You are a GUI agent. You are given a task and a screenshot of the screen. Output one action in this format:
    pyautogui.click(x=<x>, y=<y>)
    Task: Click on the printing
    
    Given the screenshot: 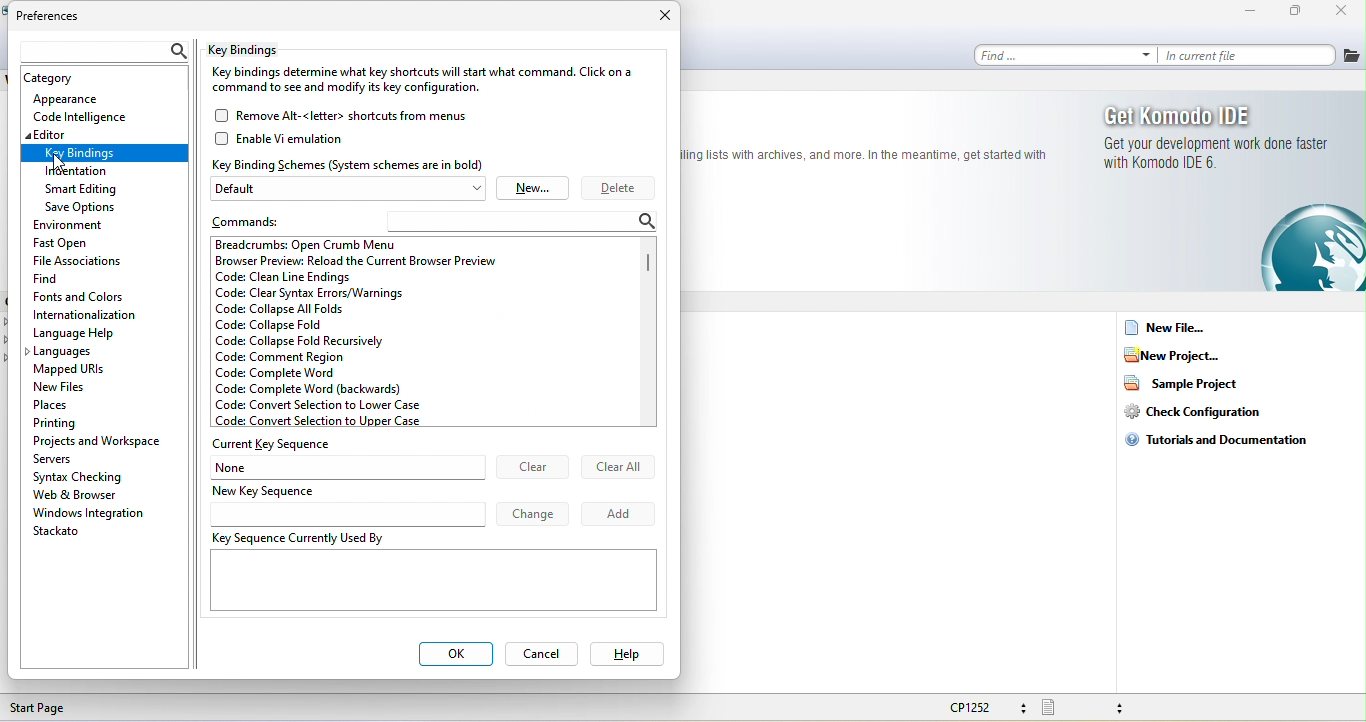 What is the action you would take?
    pyautogui.click(x=74, y=421)
    